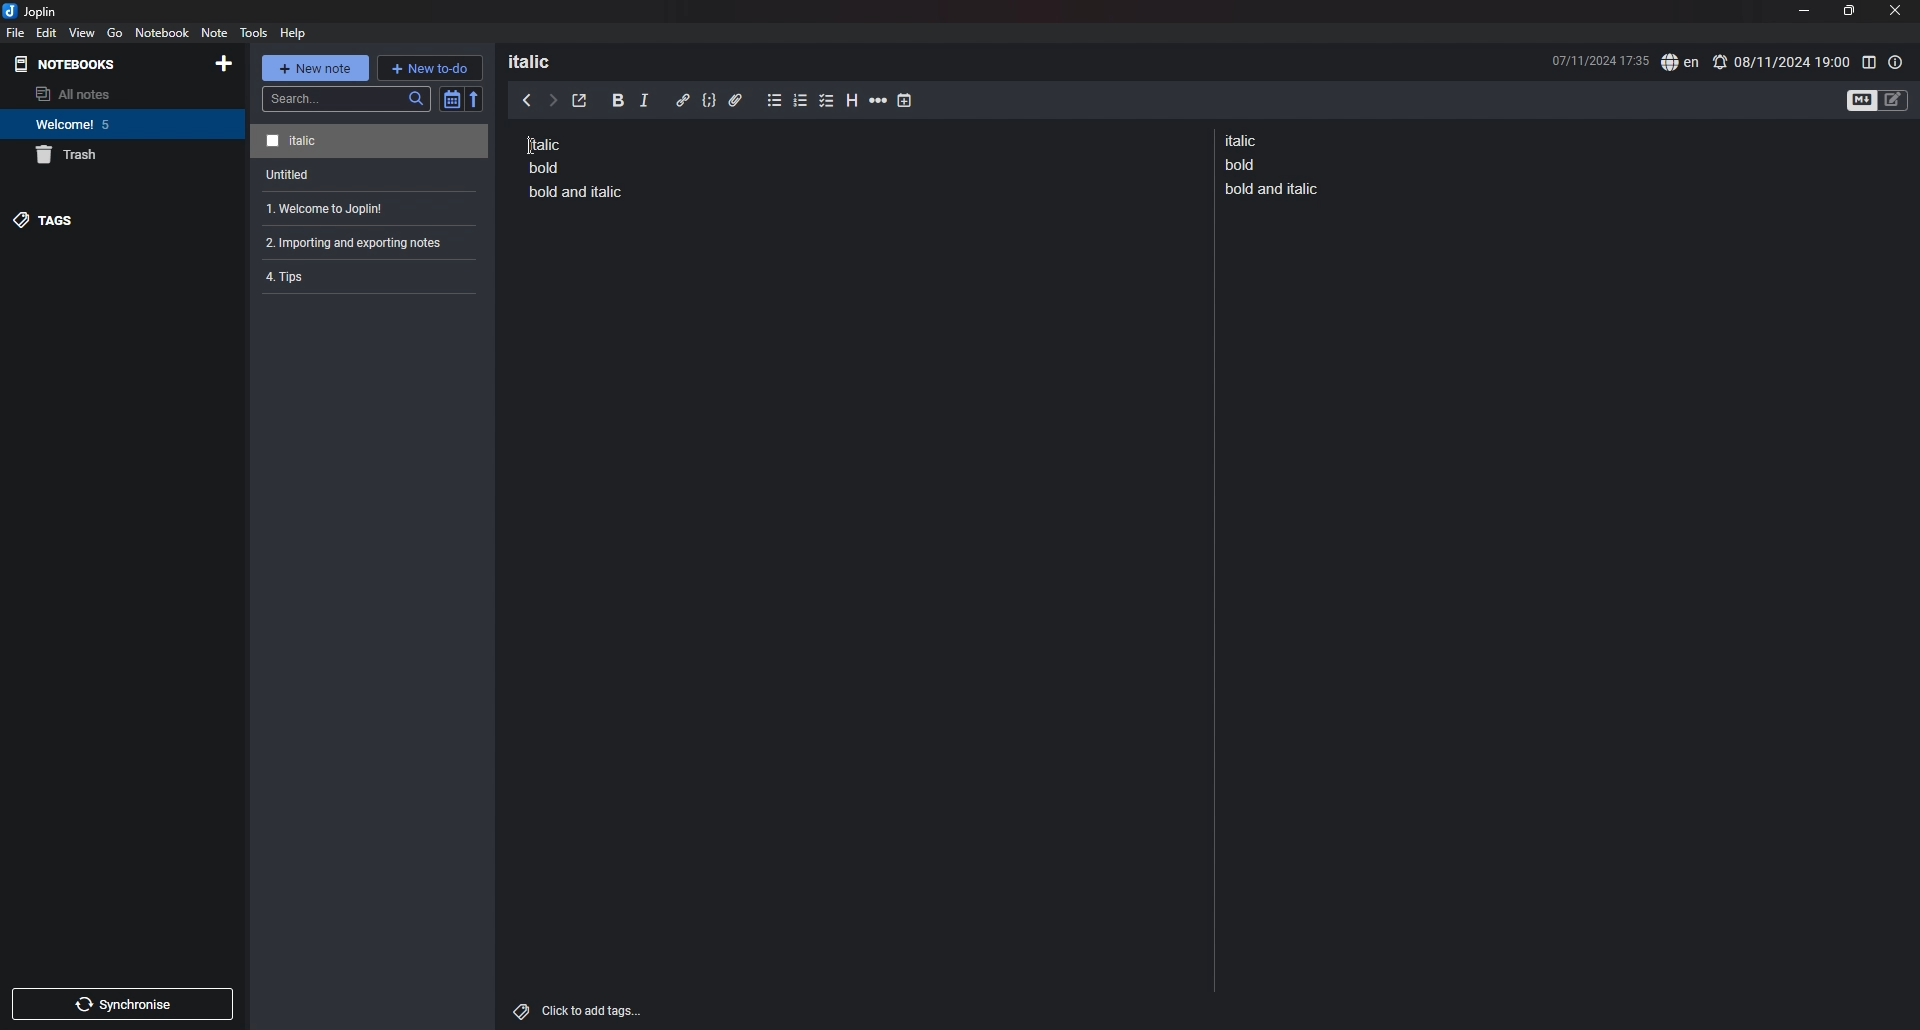 The width and height of the screenshot is (1920, 1030). I want to click on bold, so click(618, 101).